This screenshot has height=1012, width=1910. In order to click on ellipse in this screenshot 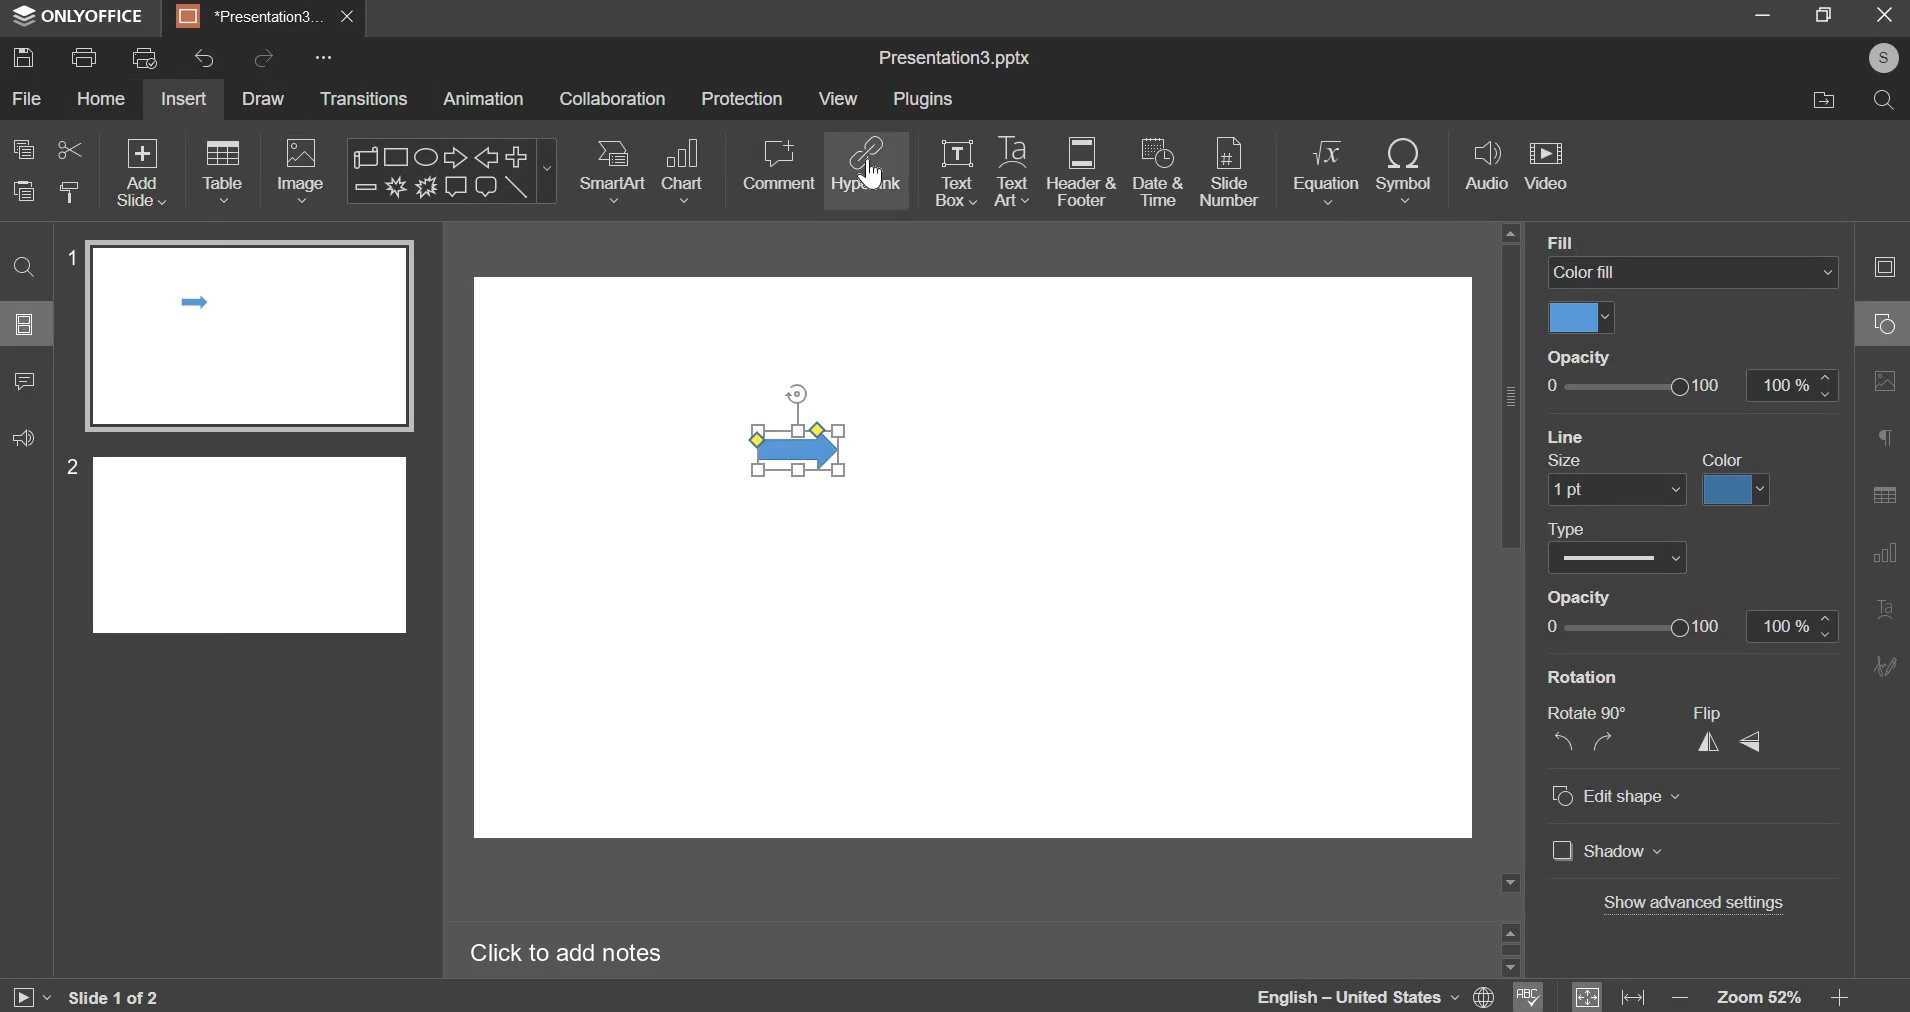, I will do `click(424, 155)`.